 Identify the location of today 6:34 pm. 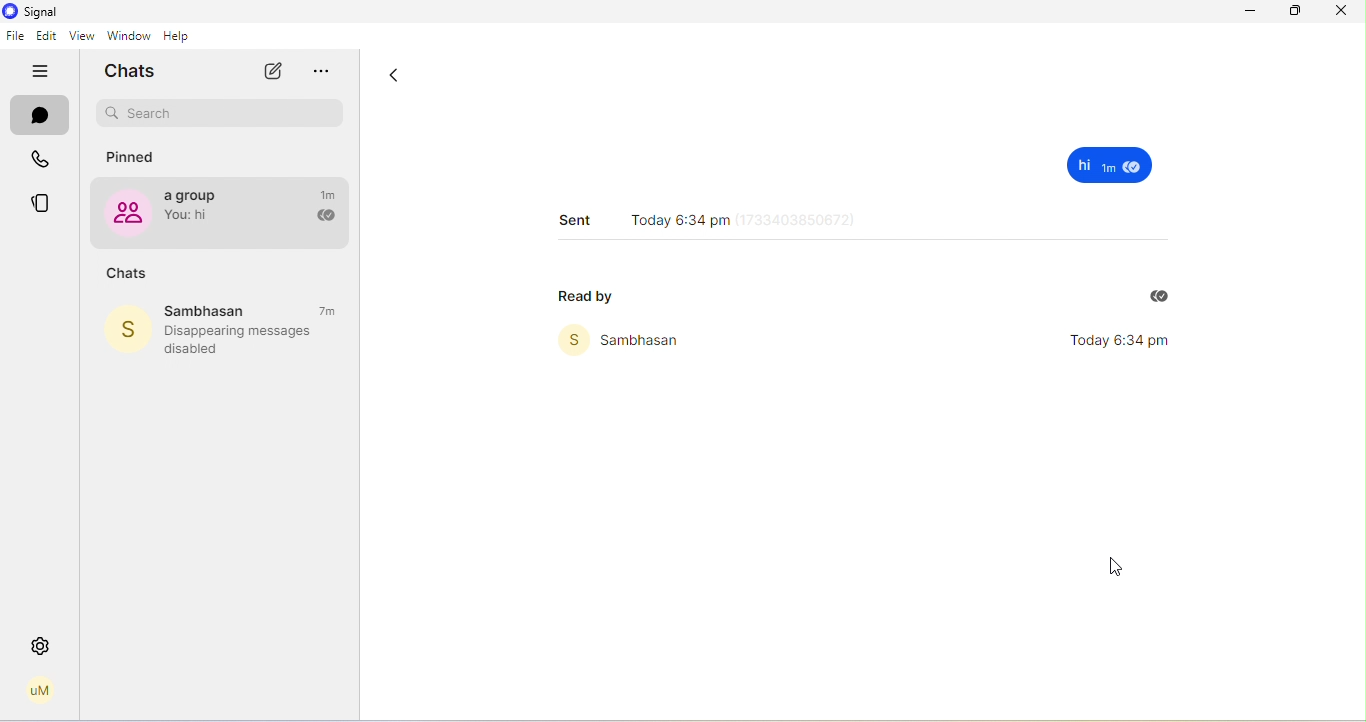
(715, 215).